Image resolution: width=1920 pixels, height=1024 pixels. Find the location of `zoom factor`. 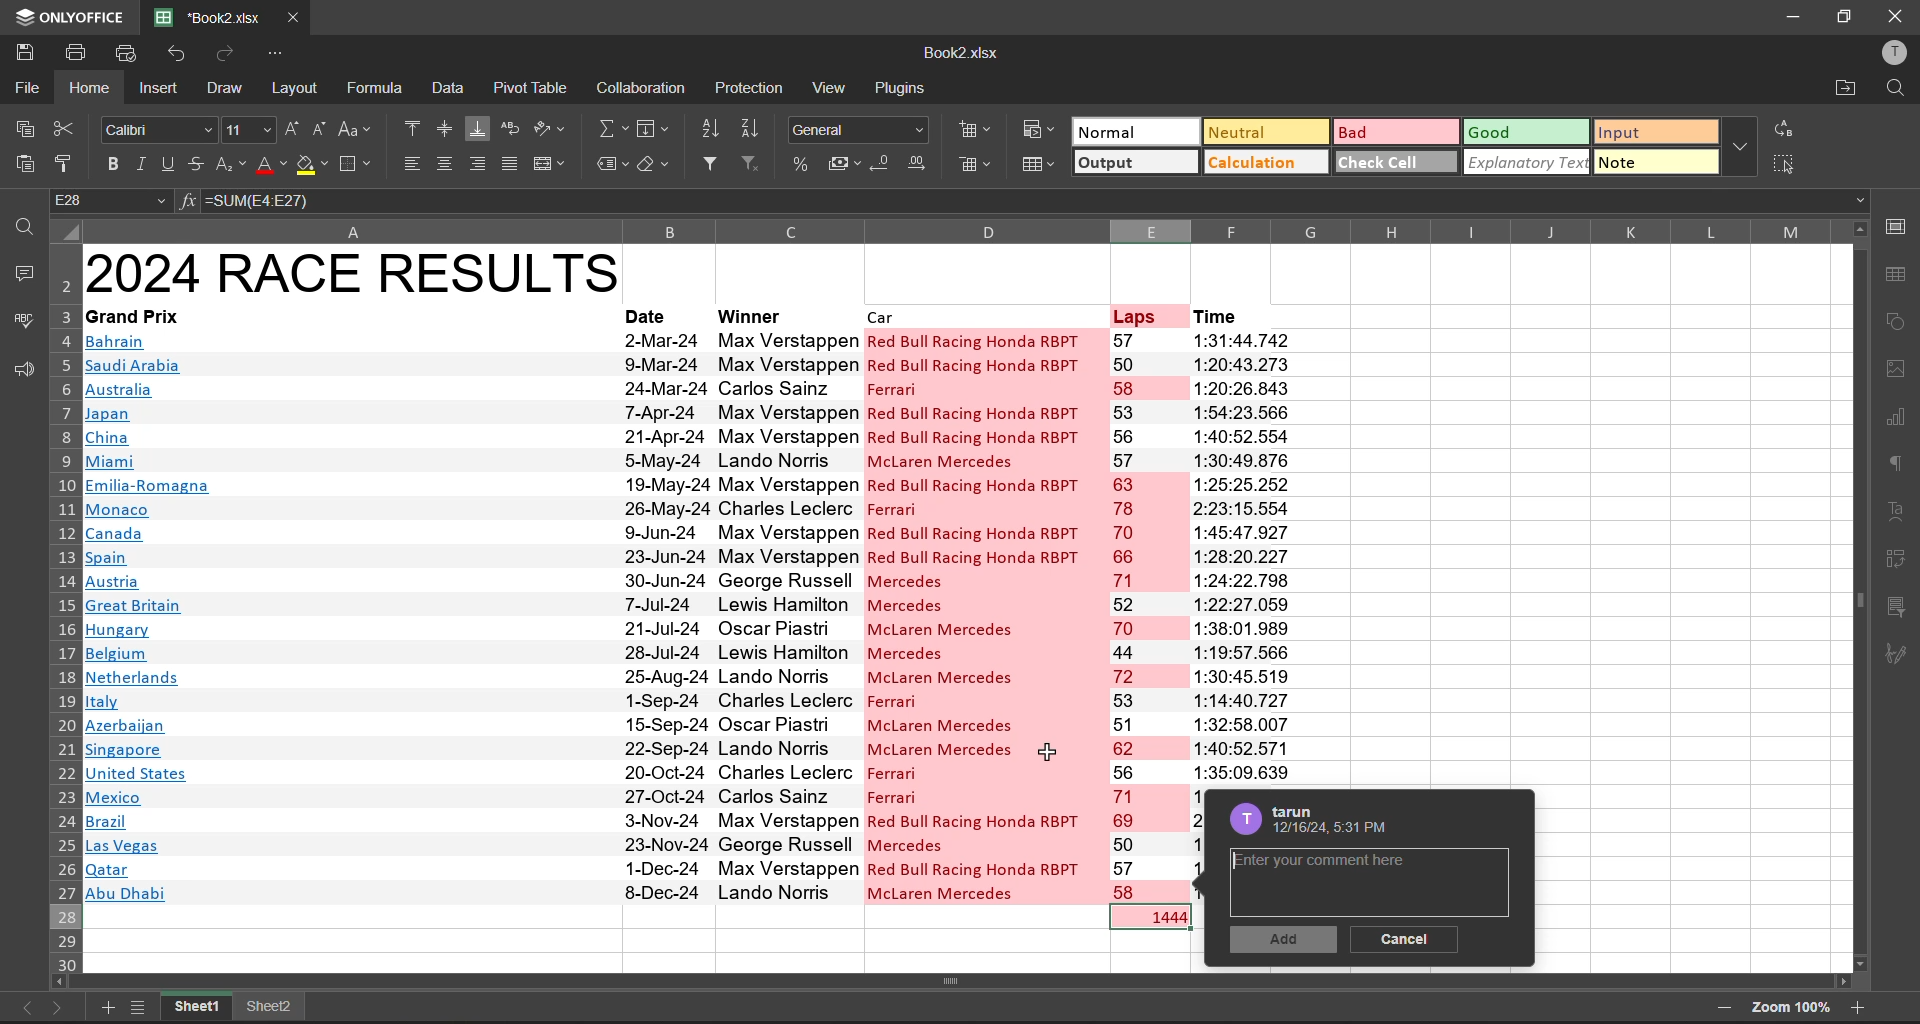

zoom factor is located at coordinates (1789, 1006).